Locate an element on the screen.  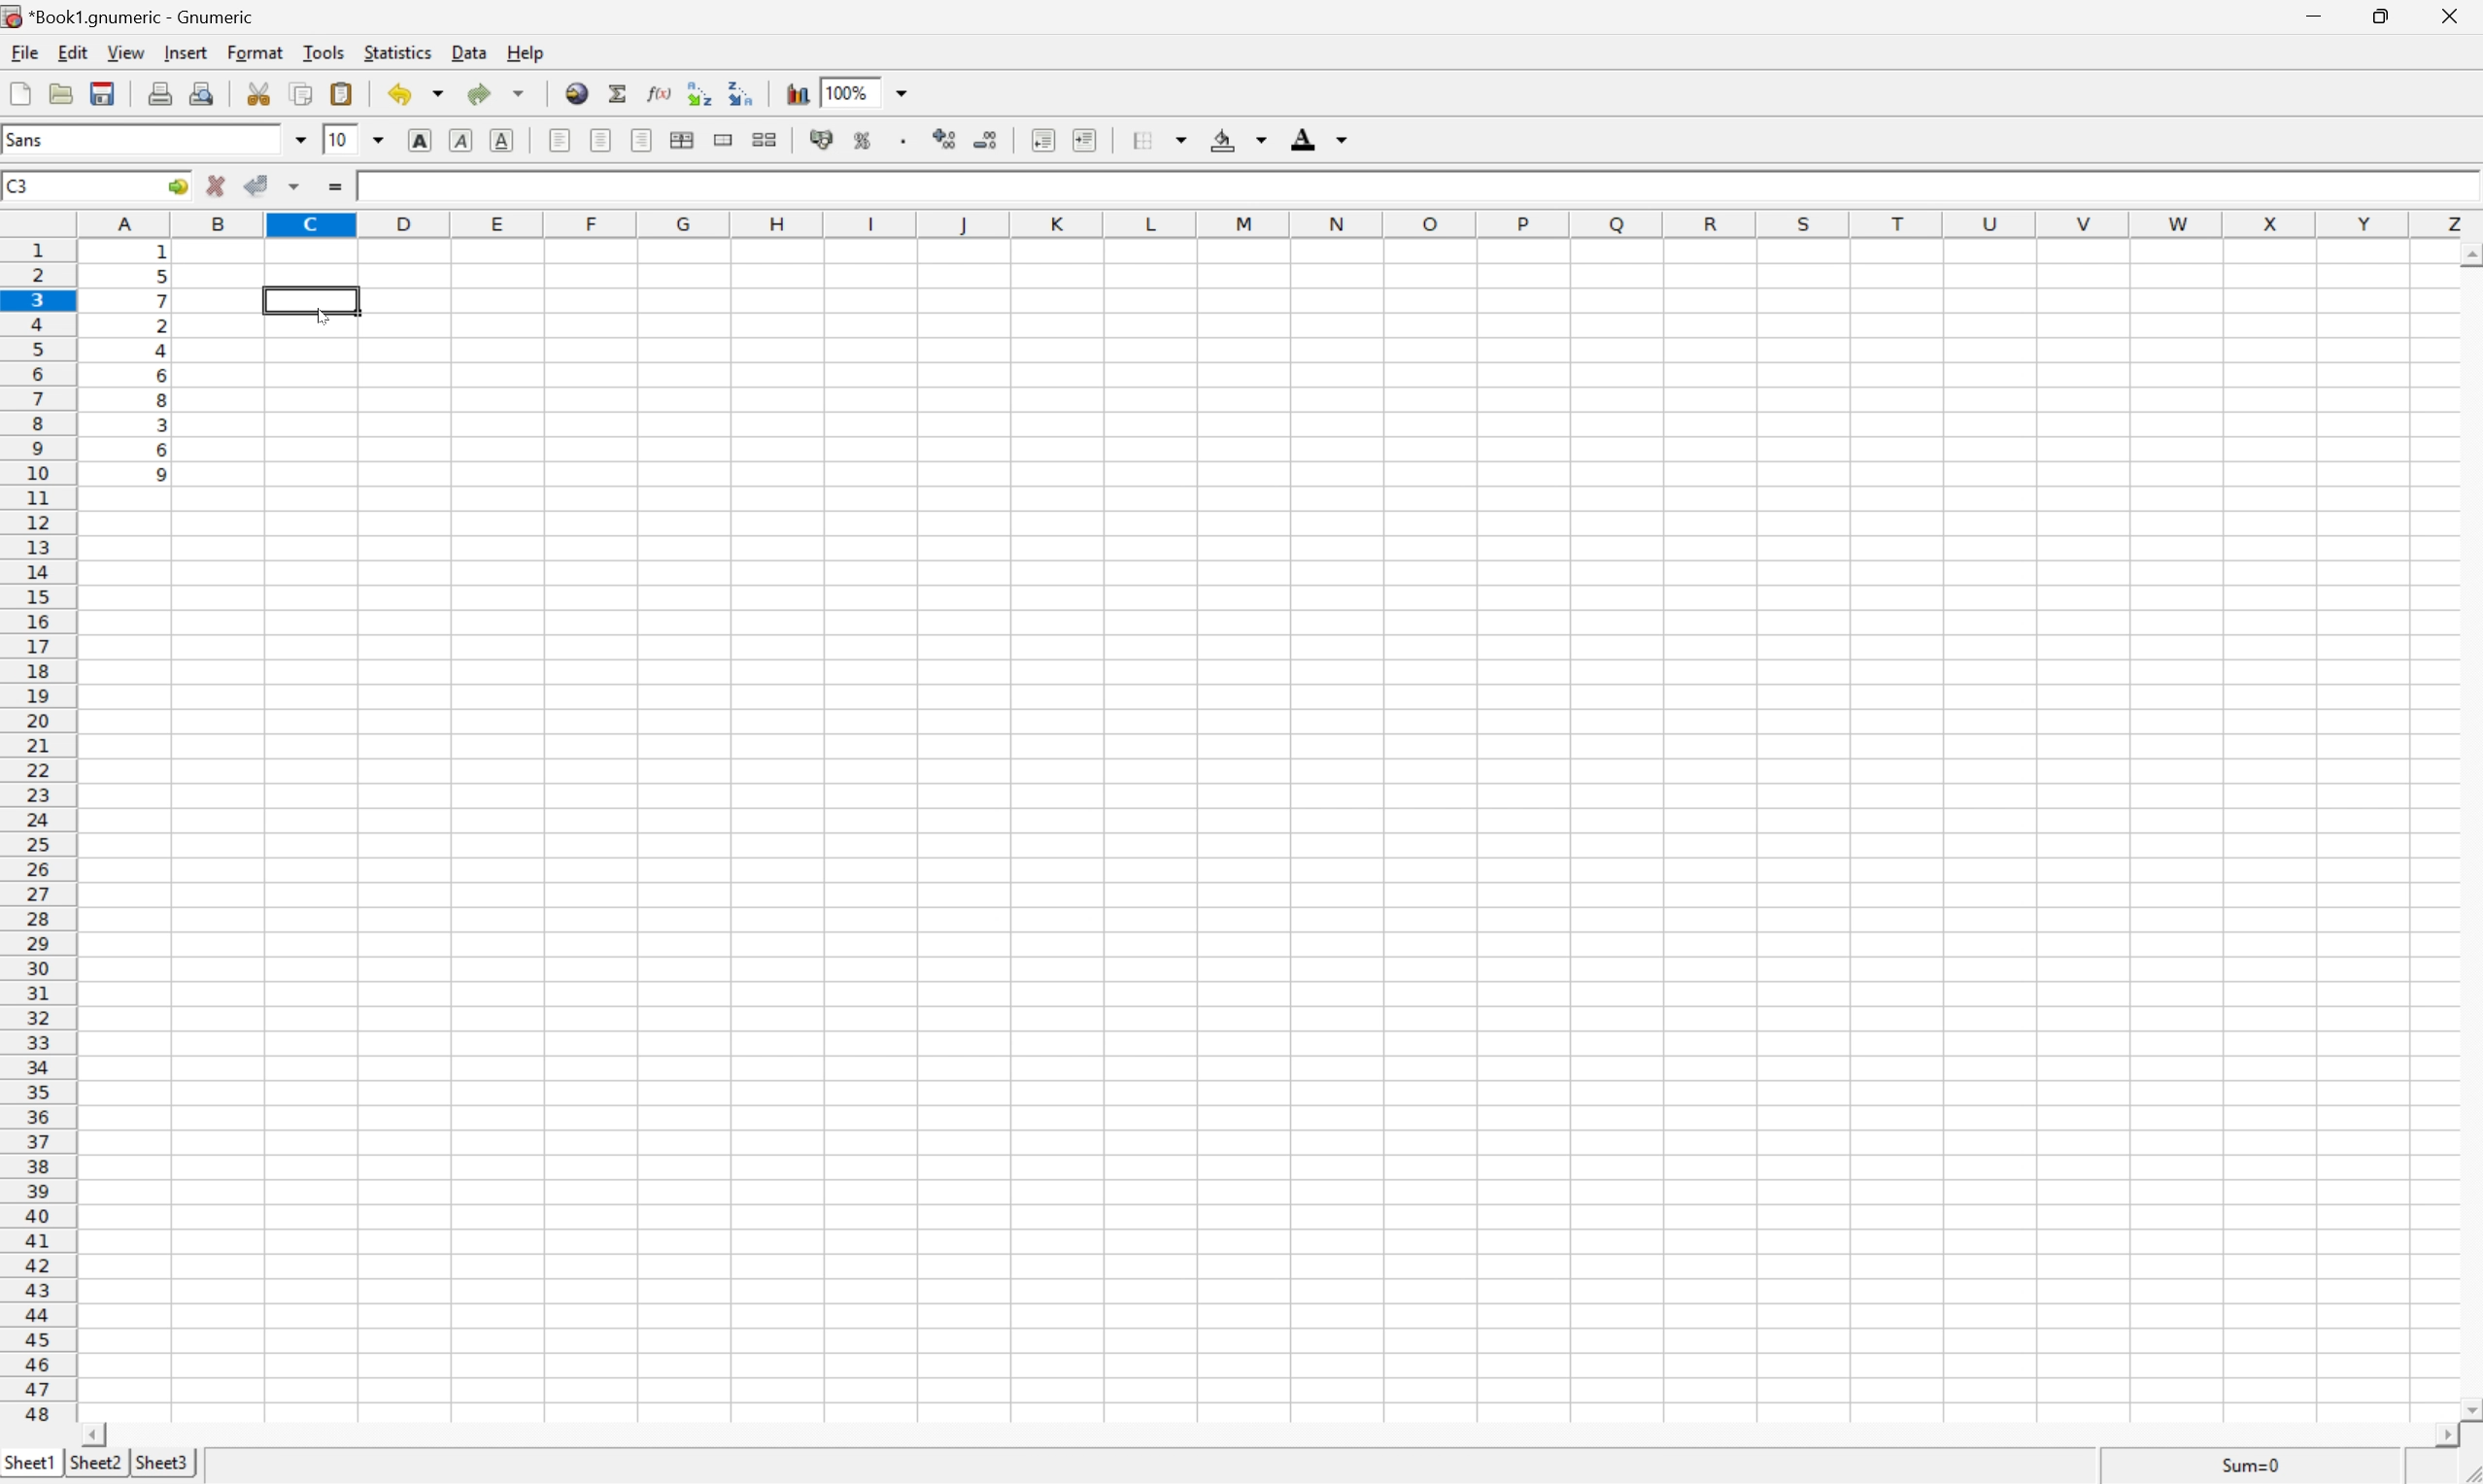
save current workbook is located at coordinates (103, 93).